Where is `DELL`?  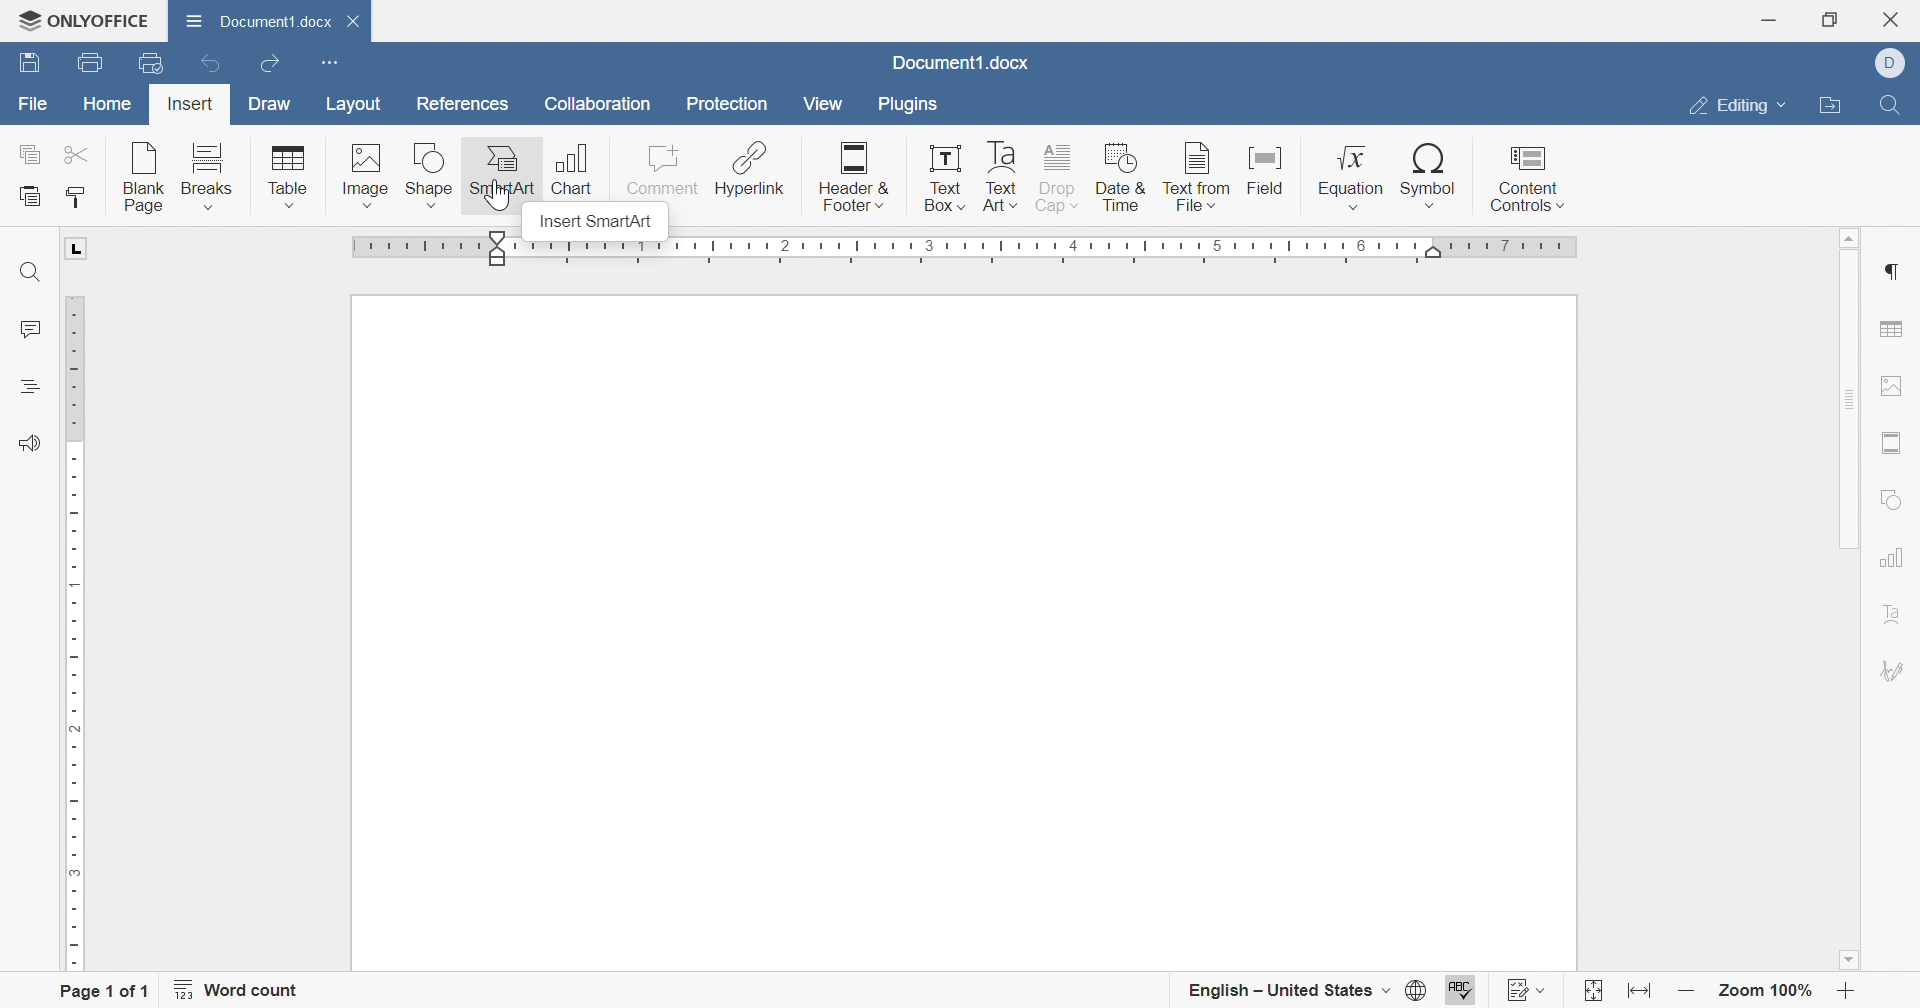 DELL is located at coordinates (1891, 63).